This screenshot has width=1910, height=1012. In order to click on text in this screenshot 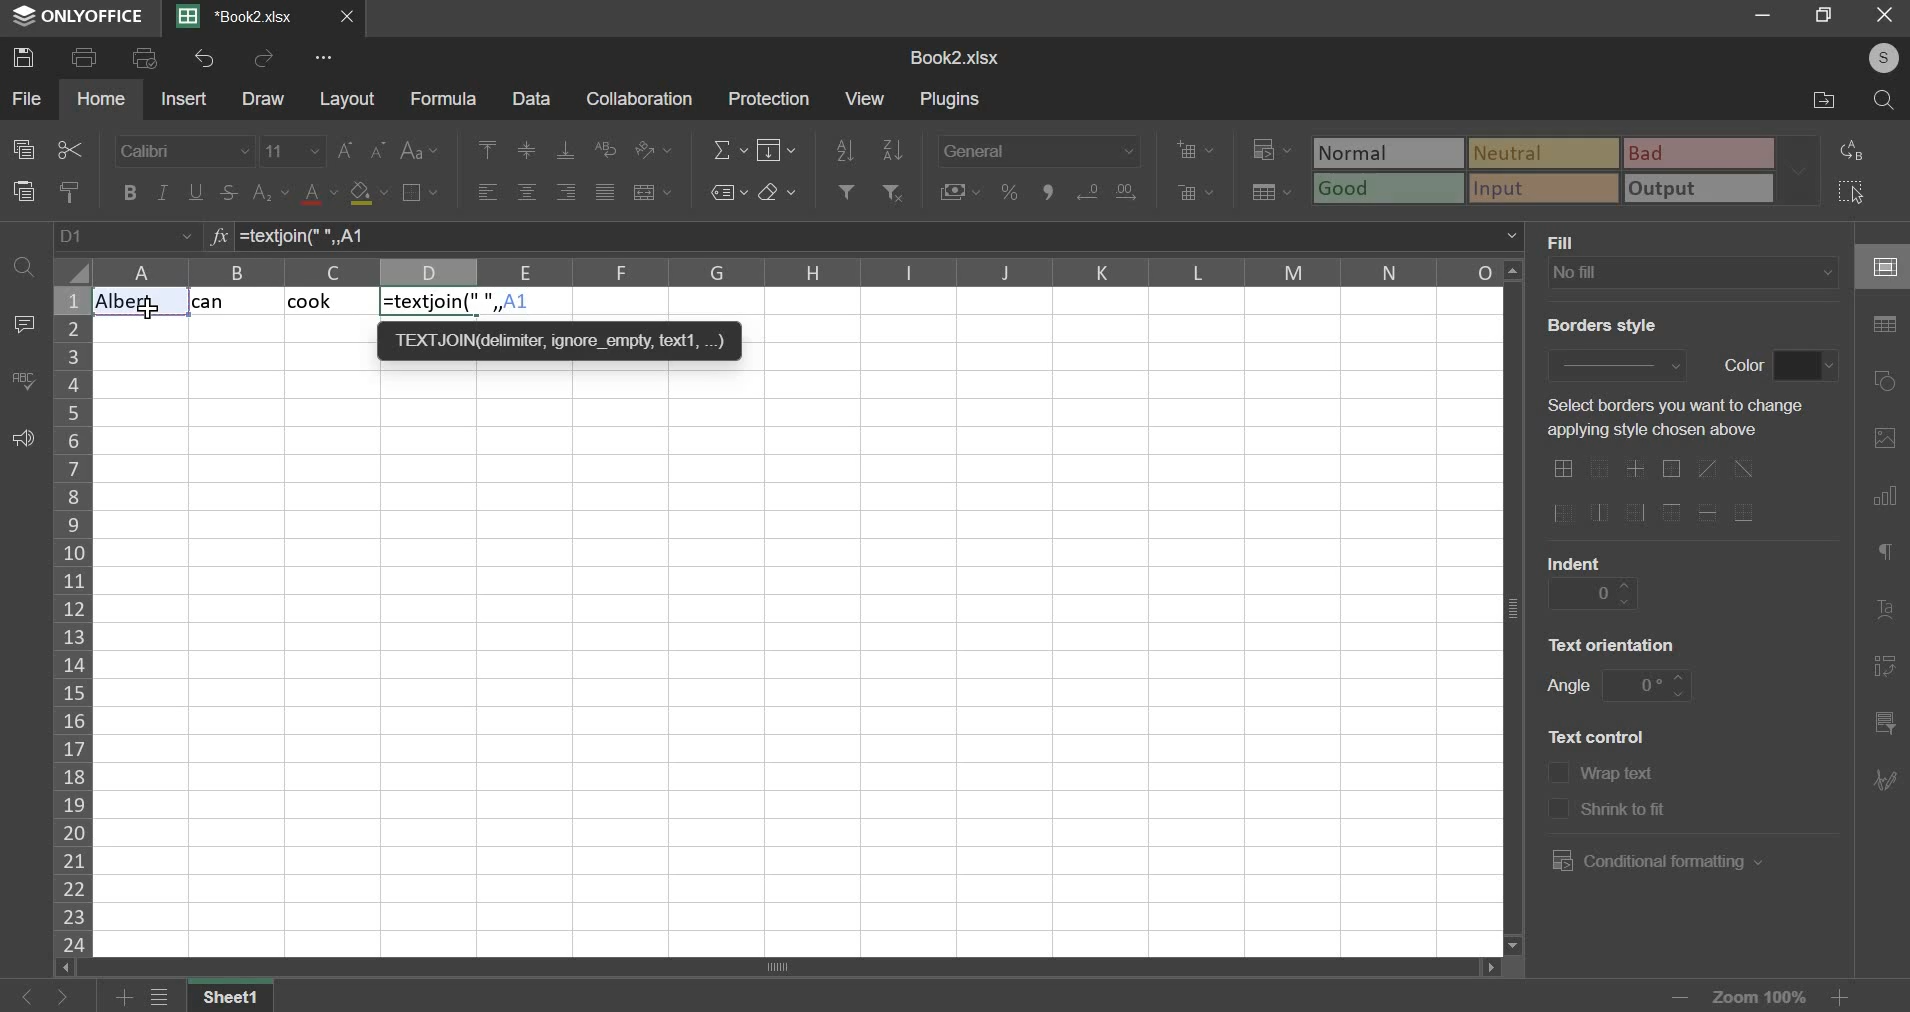, I will do `click(1568, 688)`.